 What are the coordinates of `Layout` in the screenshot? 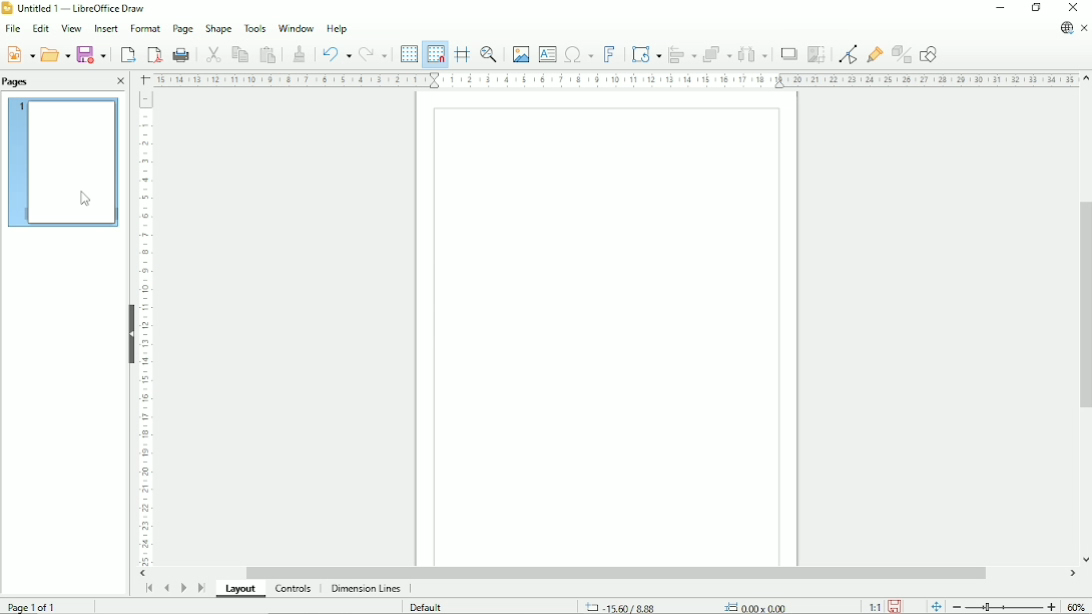 It's located at (243, 590).